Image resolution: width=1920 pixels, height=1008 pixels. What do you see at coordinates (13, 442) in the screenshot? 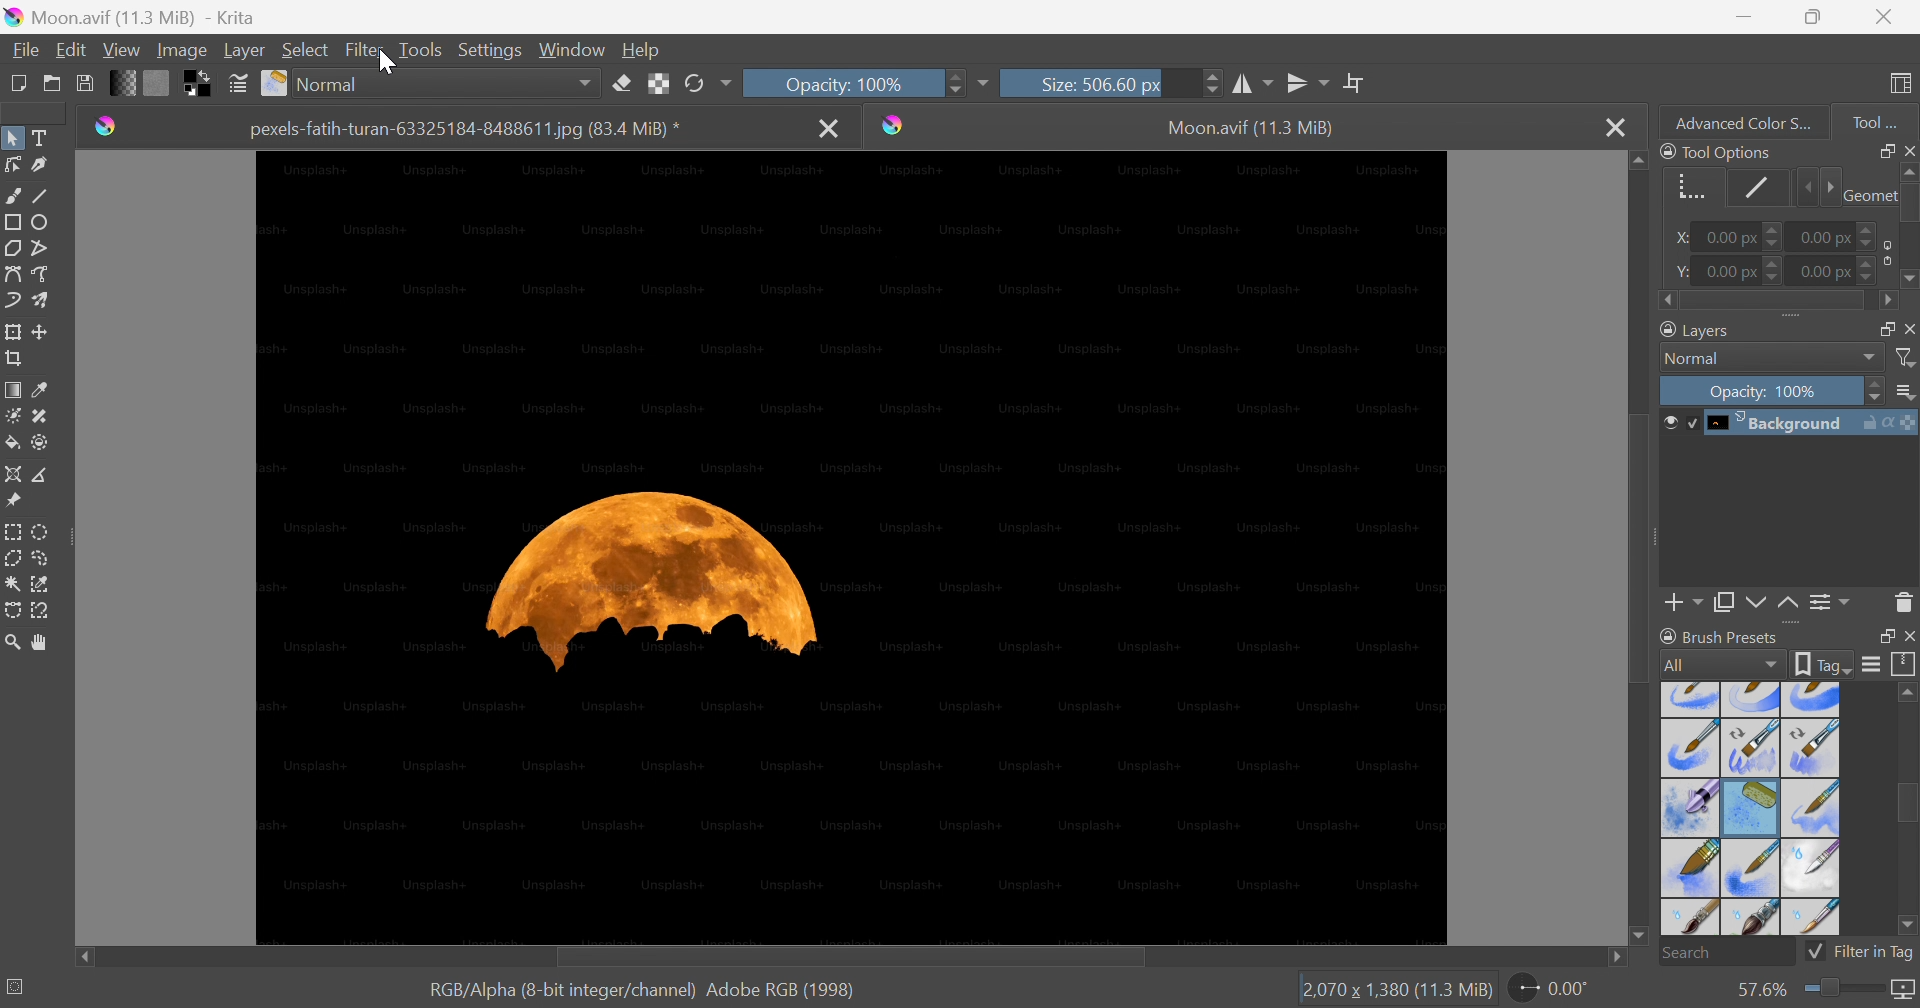
I see `Fill a contiguous area of color with a color or a fill selection` at bounding box center [13, 442].